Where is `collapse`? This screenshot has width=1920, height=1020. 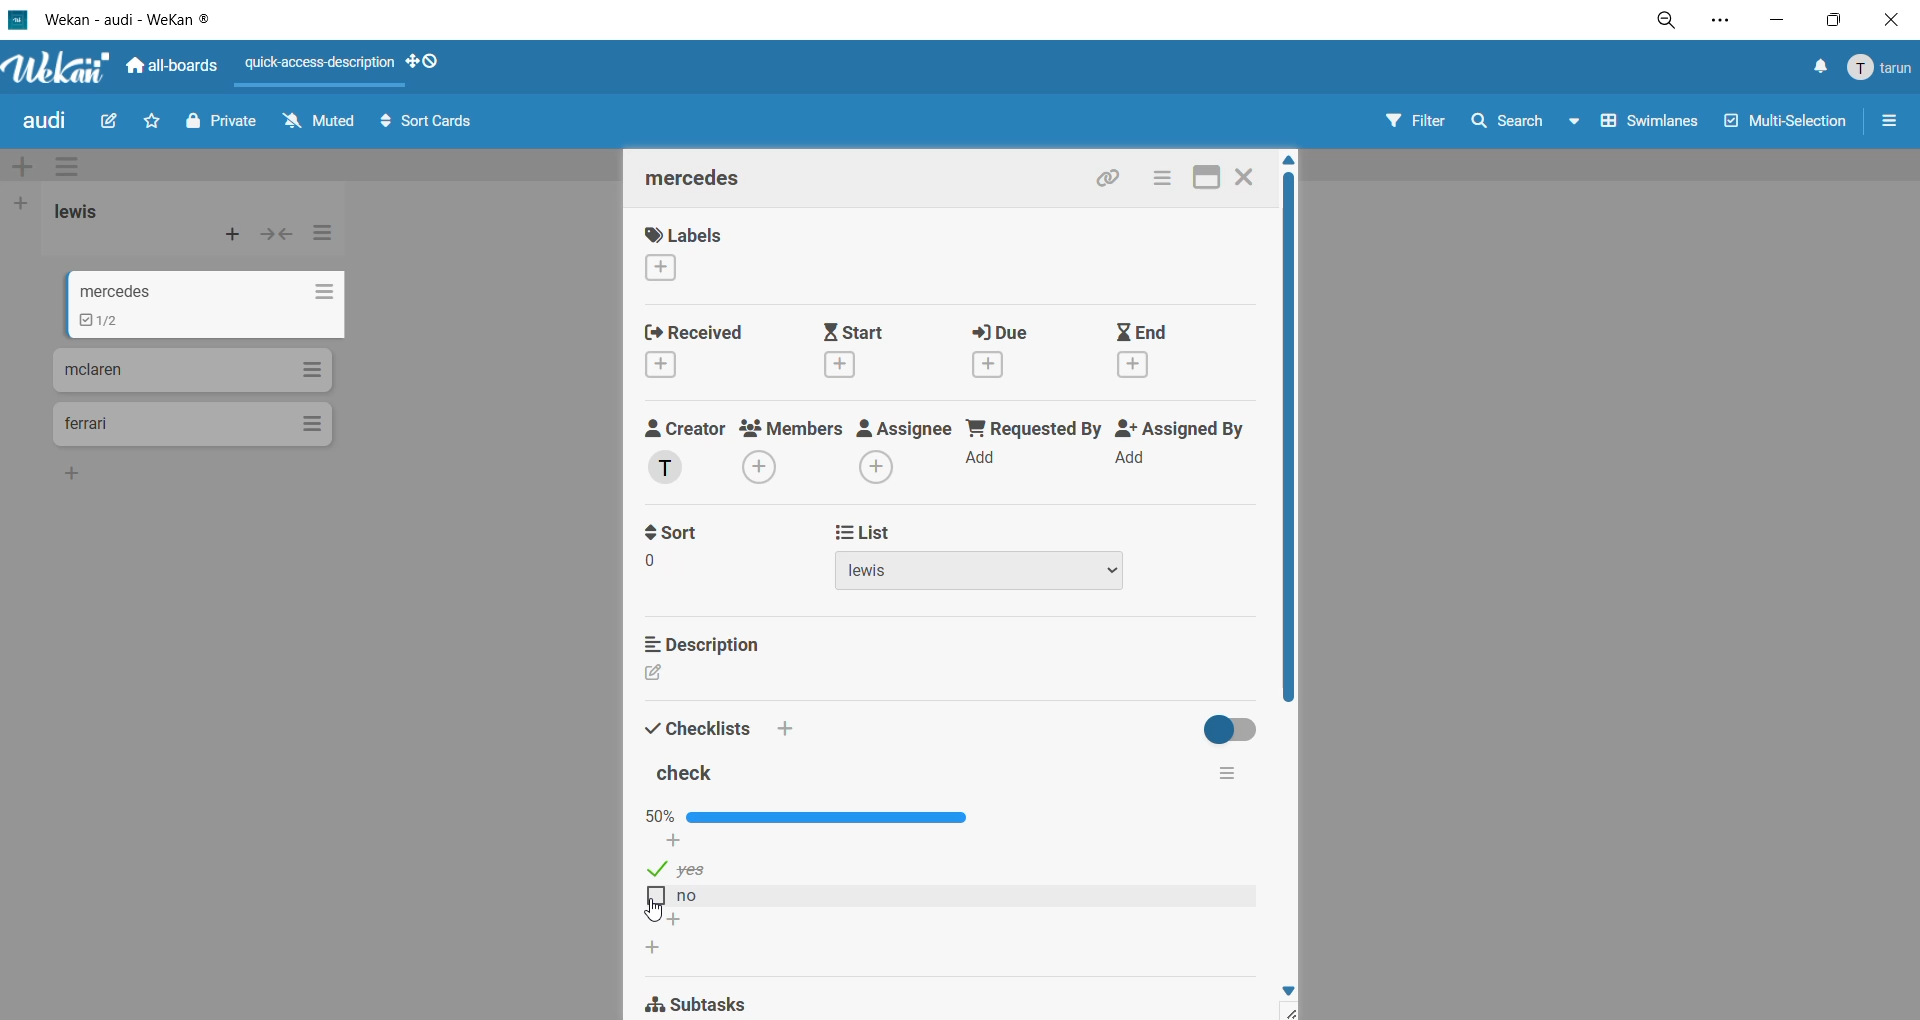 collapse is located at coordinates (276, 238).